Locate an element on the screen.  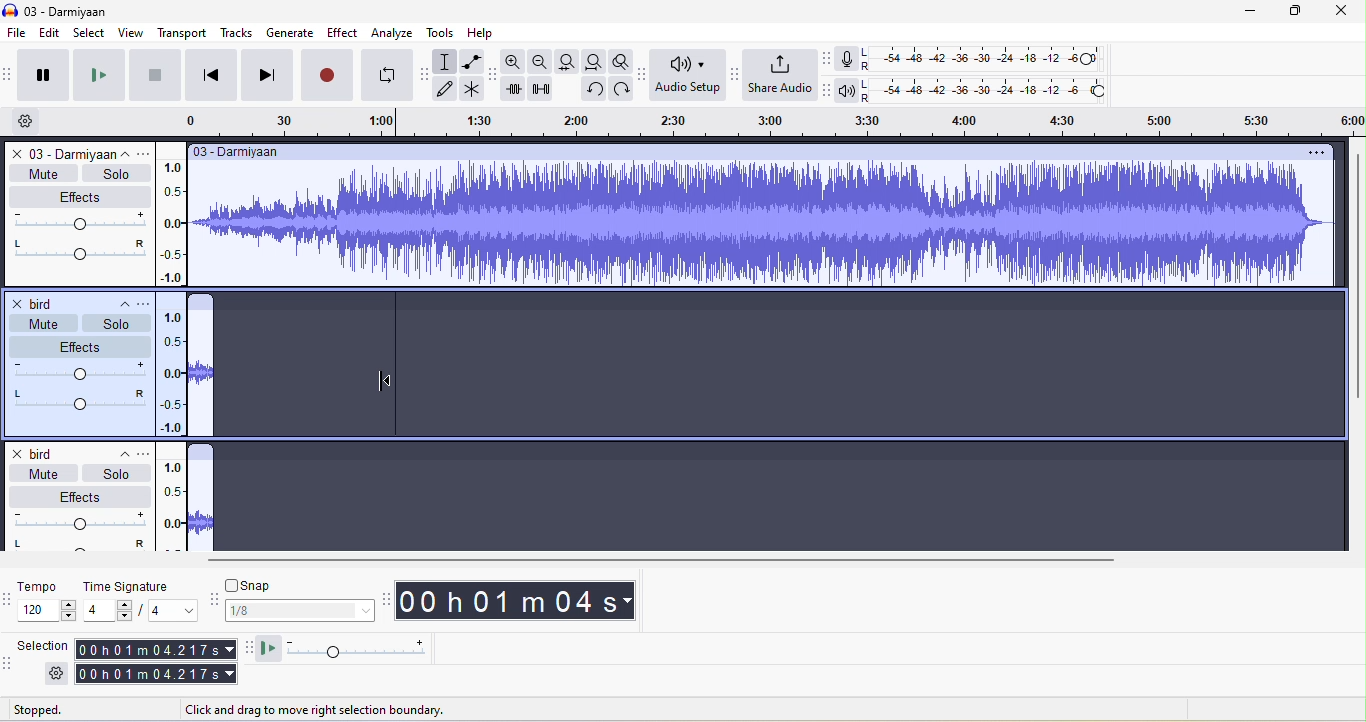
pan:center is located at coordinates (79, 398).